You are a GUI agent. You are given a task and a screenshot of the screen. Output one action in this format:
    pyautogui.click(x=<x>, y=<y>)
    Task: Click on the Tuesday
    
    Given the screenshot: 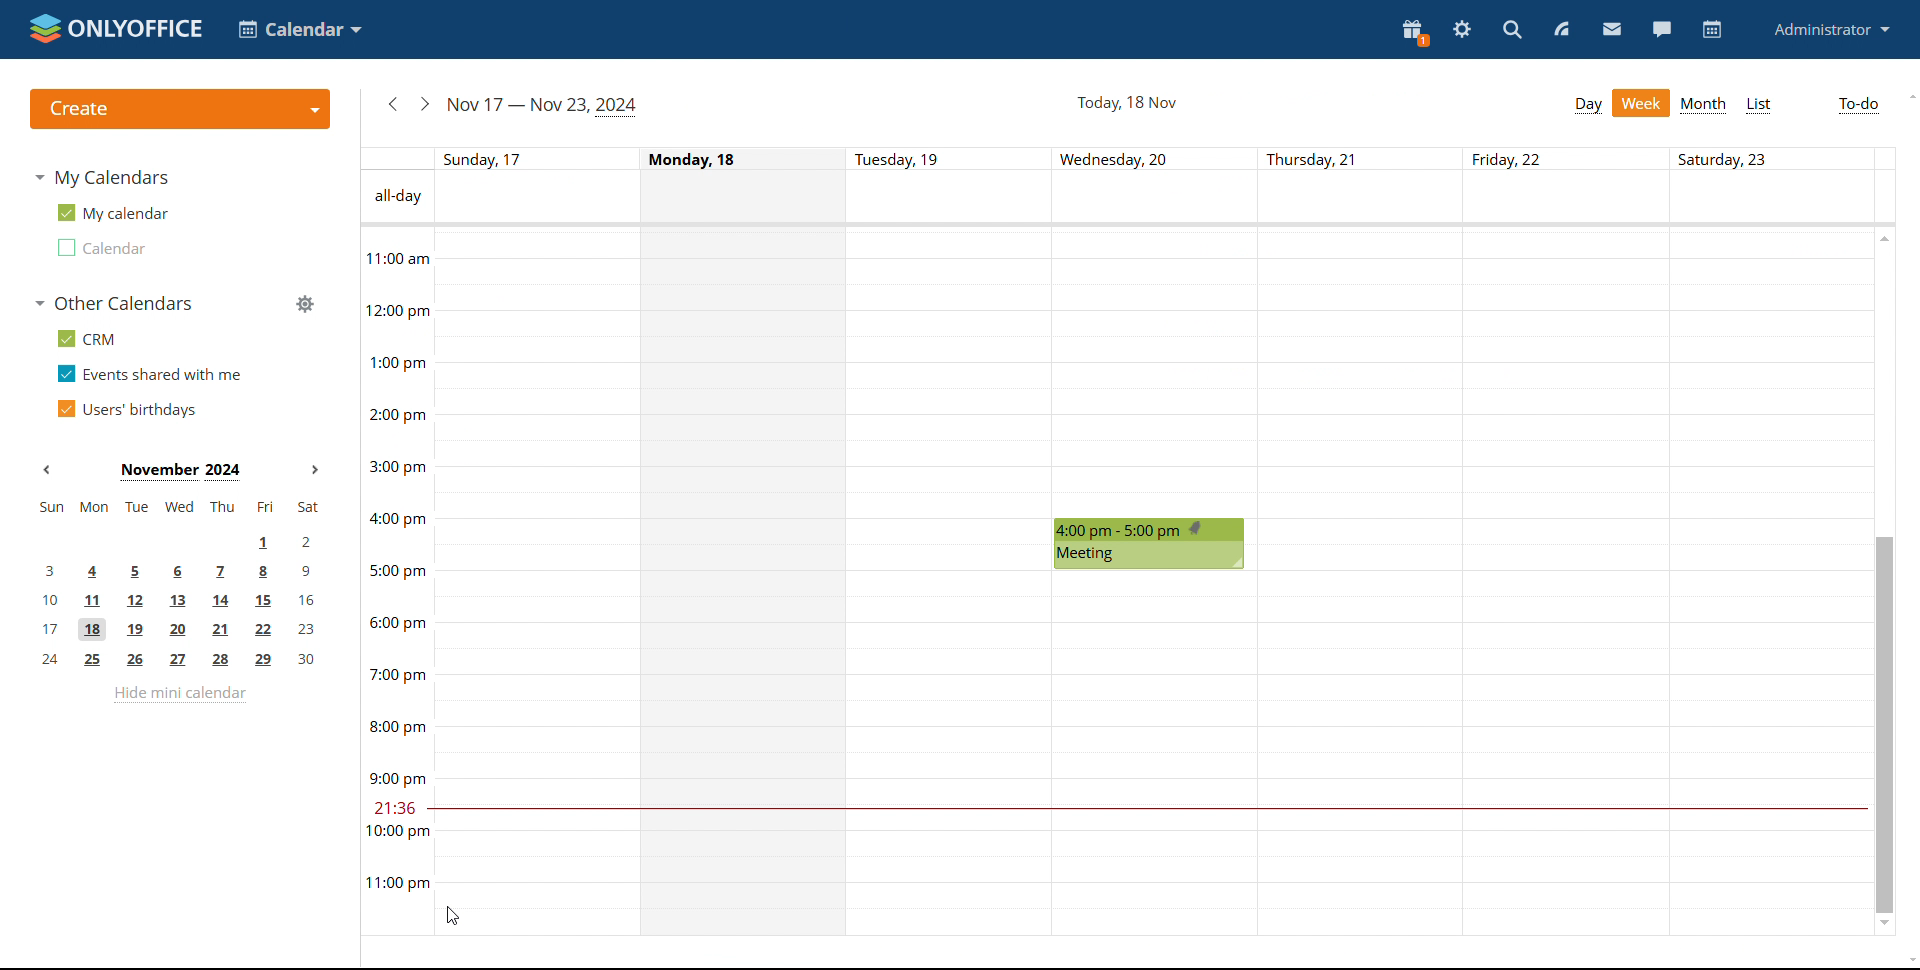 What is the action you would take?
    pyautogui.click(x=953, y=583)
    